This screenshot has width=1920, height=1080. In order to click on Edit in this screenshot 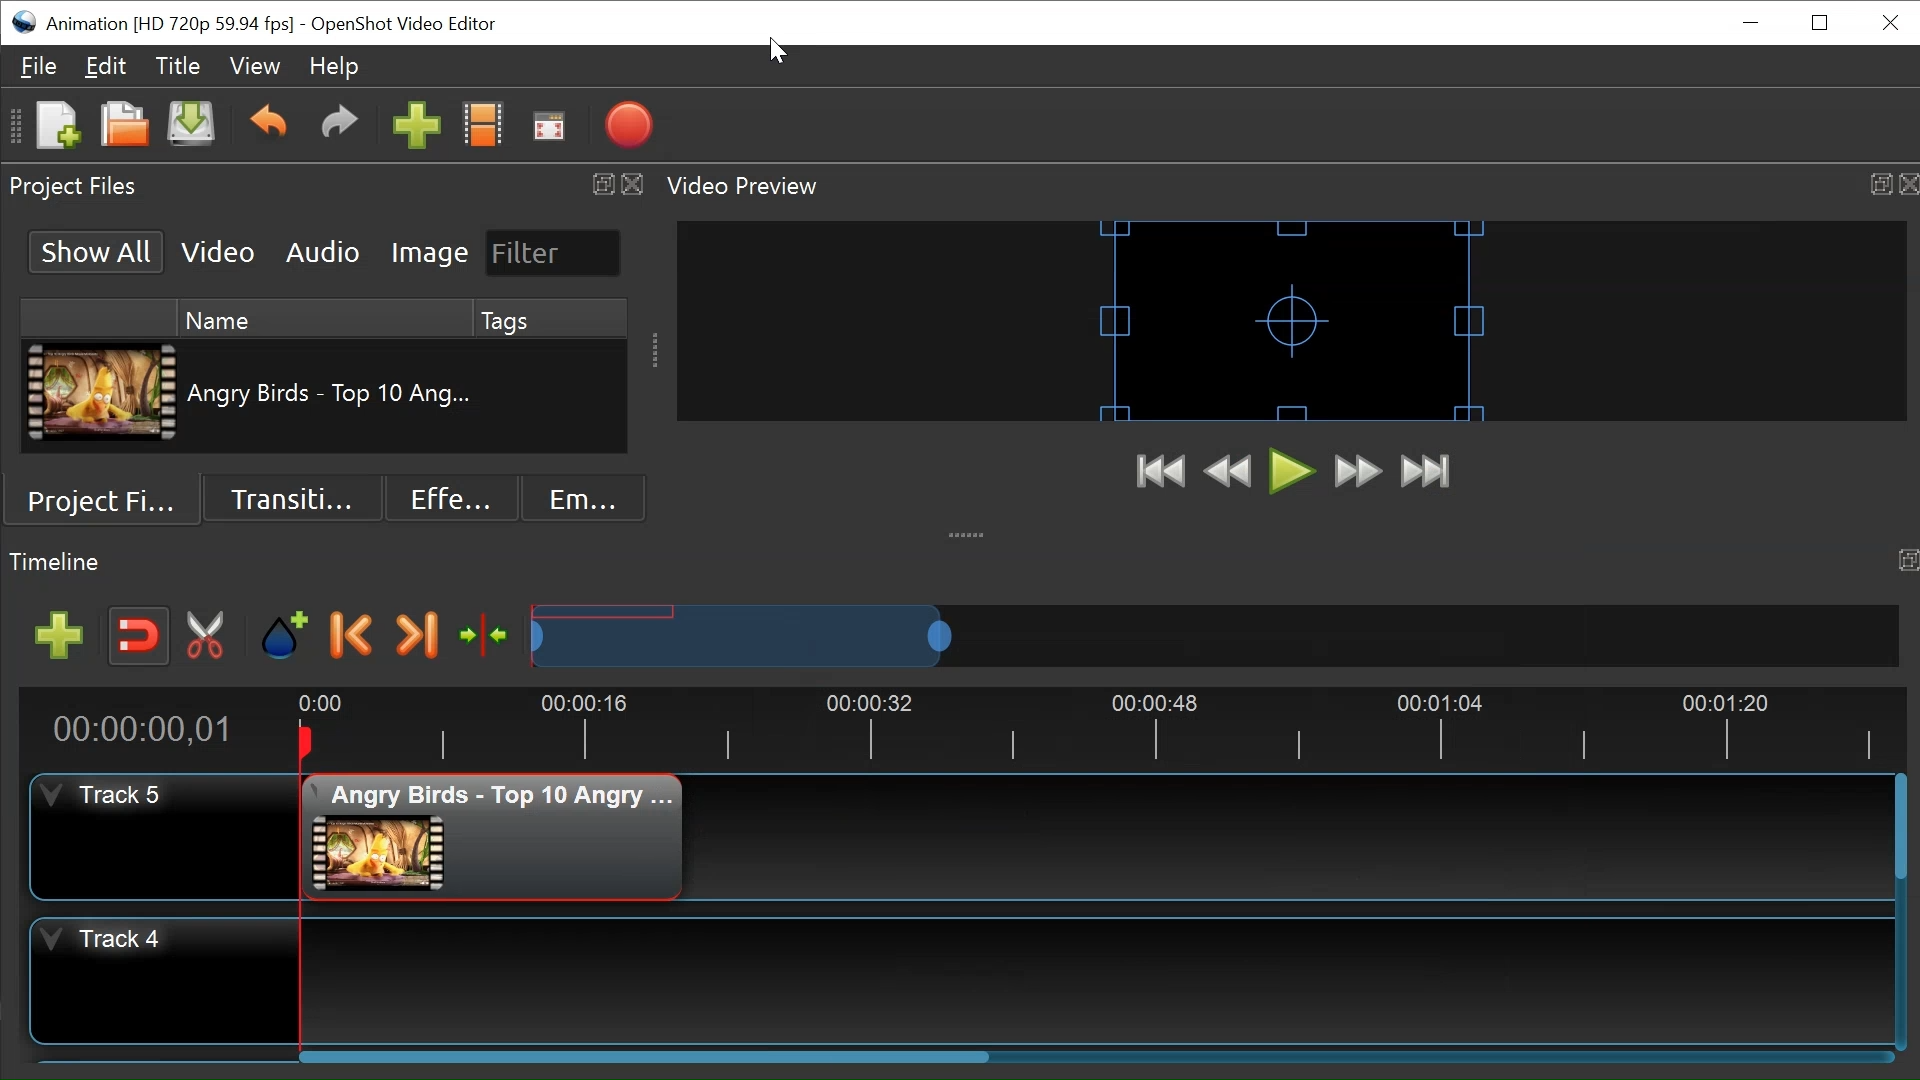, I will do `click(105, 69)`.